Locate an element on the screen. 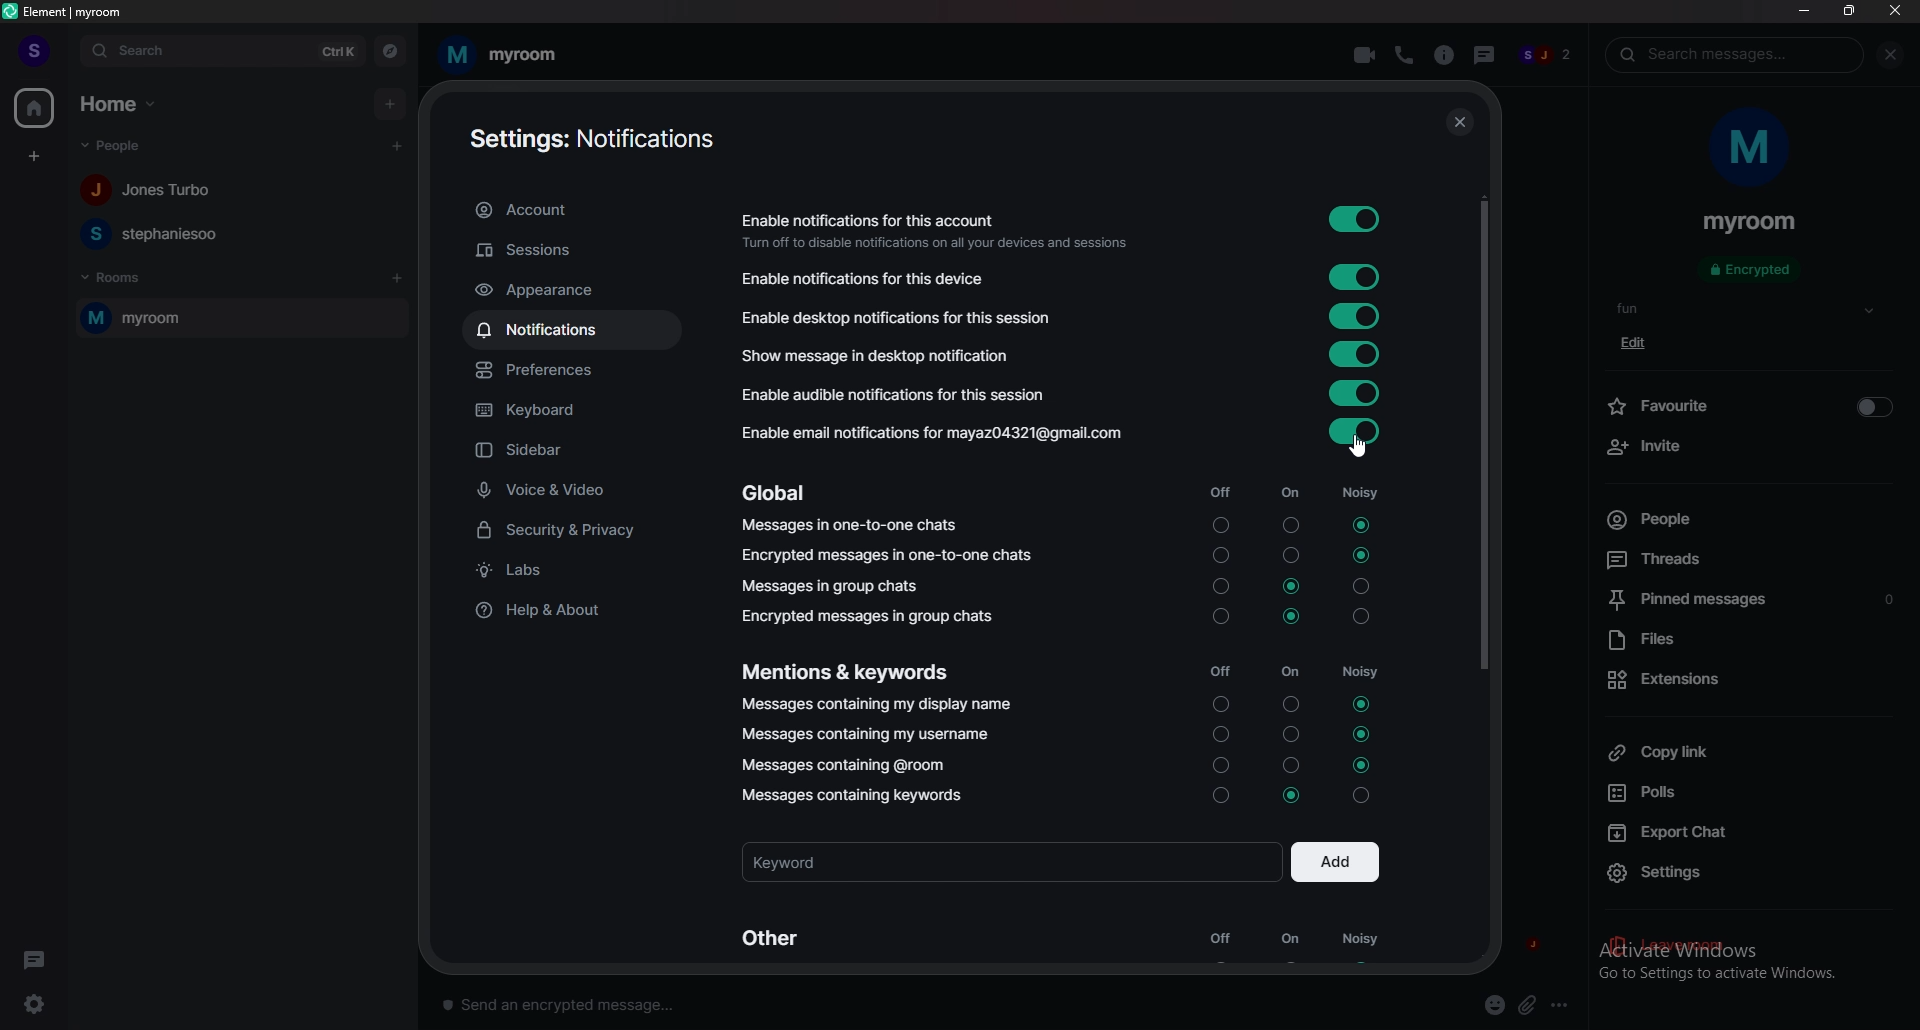 The width and height of the screenshot is (1920, 1030). show is located at coordinates (1869, 311).